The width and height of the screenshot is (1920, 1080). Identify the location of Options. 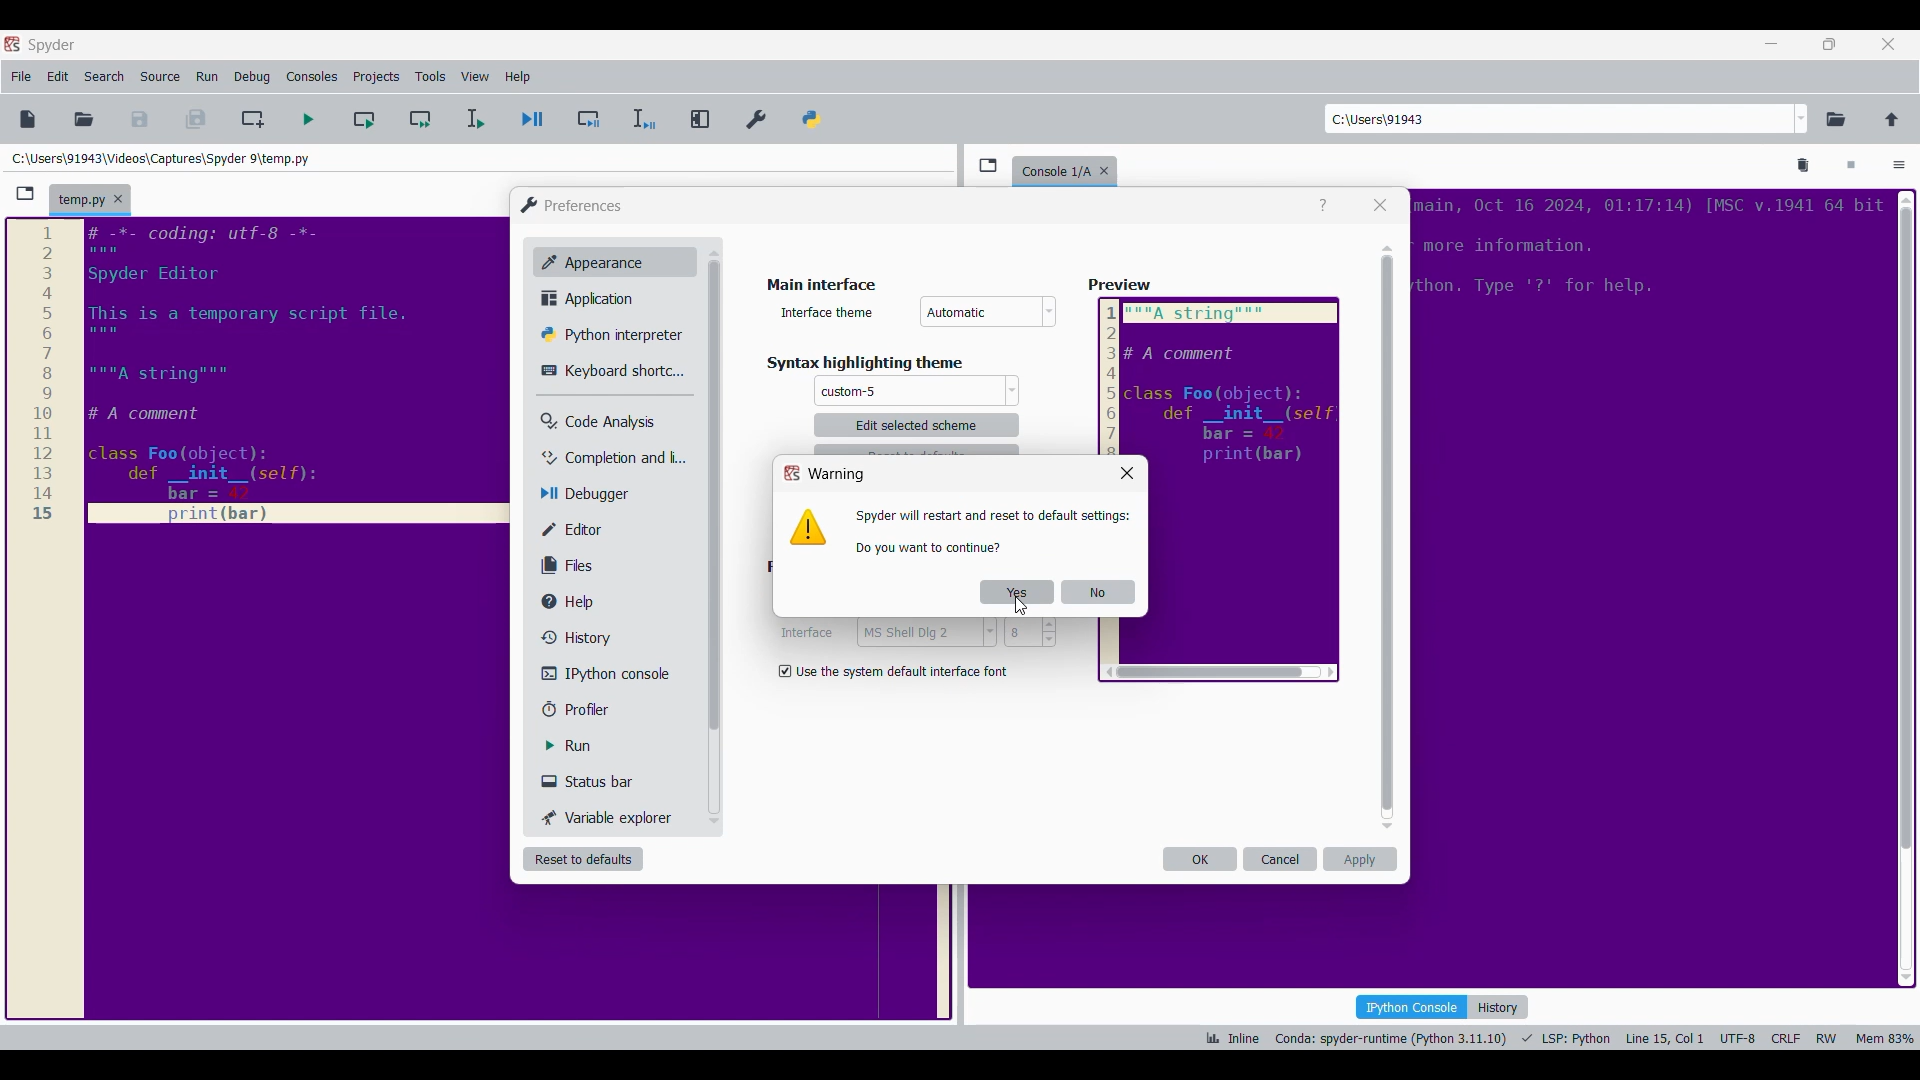
(1900, 167).